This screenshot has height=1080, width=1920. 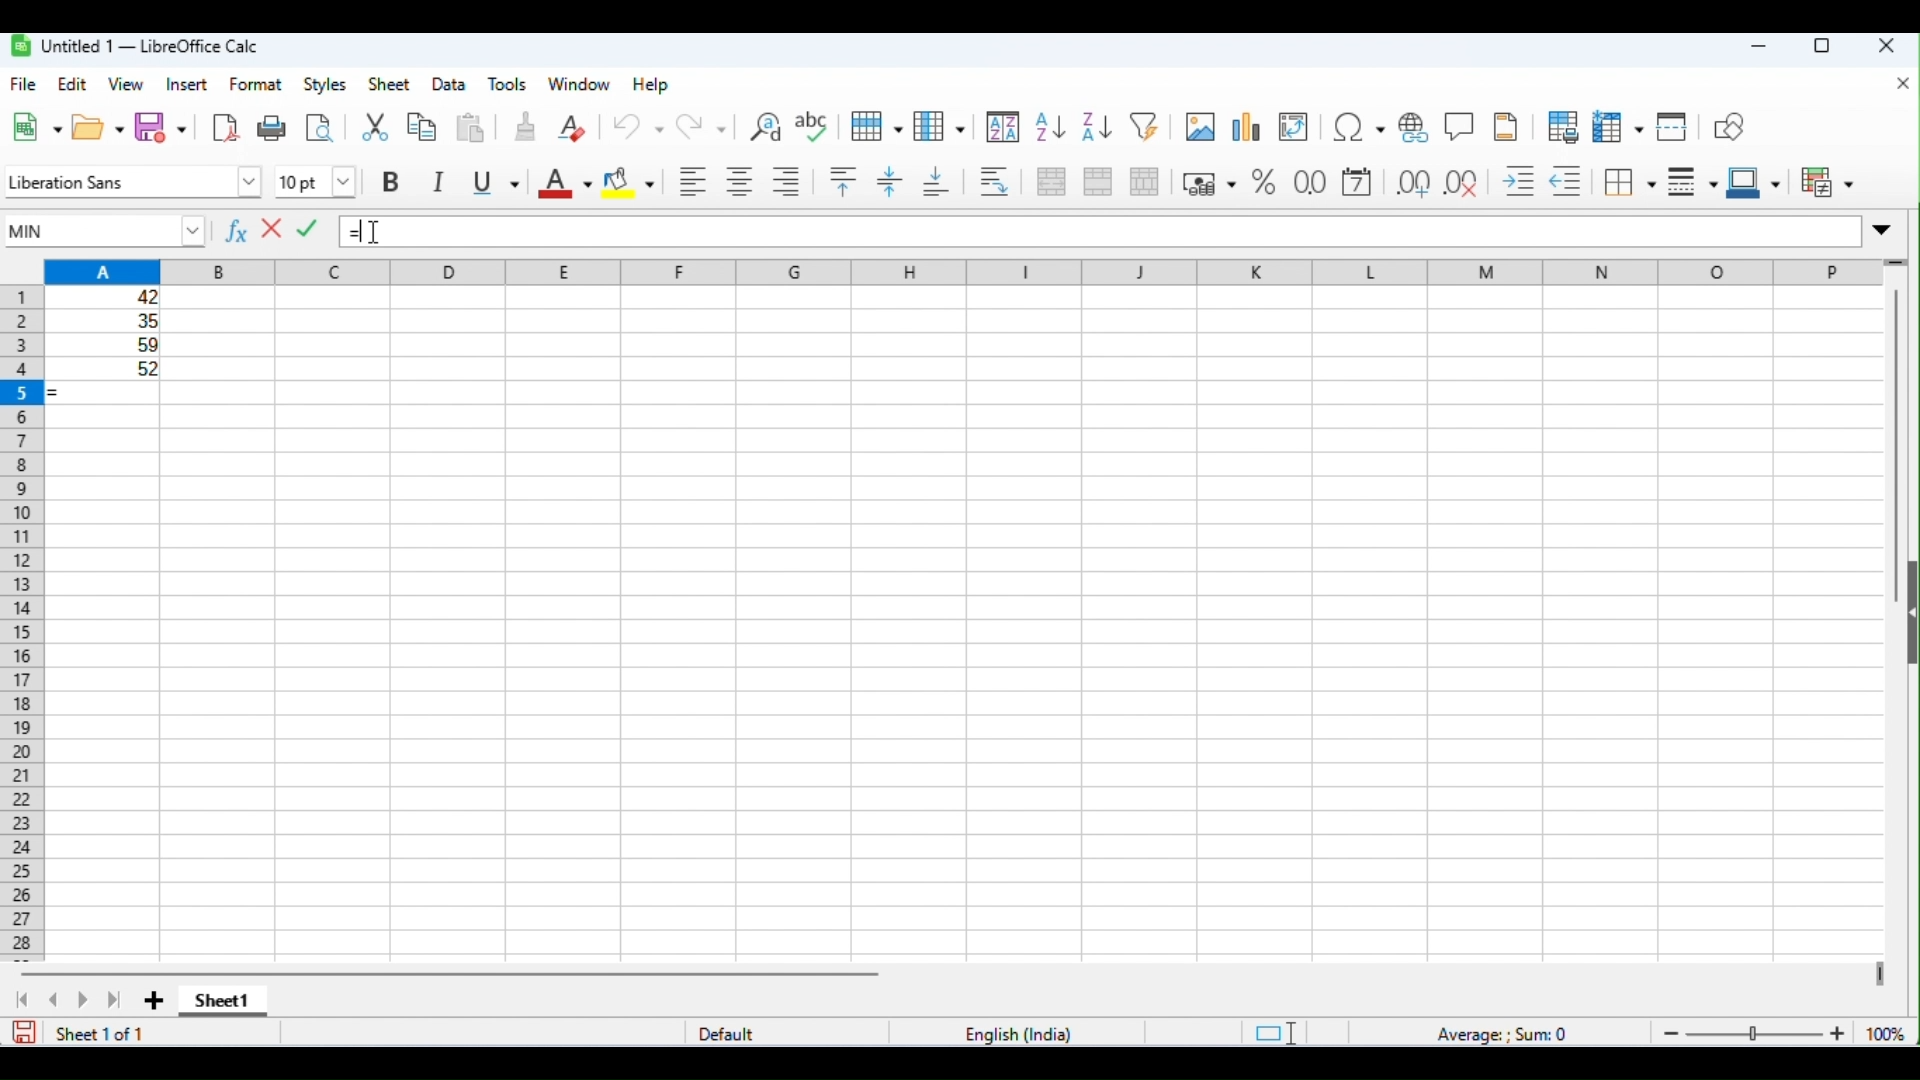 I want to click on open or close side bar, so click(x=1908, y=618).